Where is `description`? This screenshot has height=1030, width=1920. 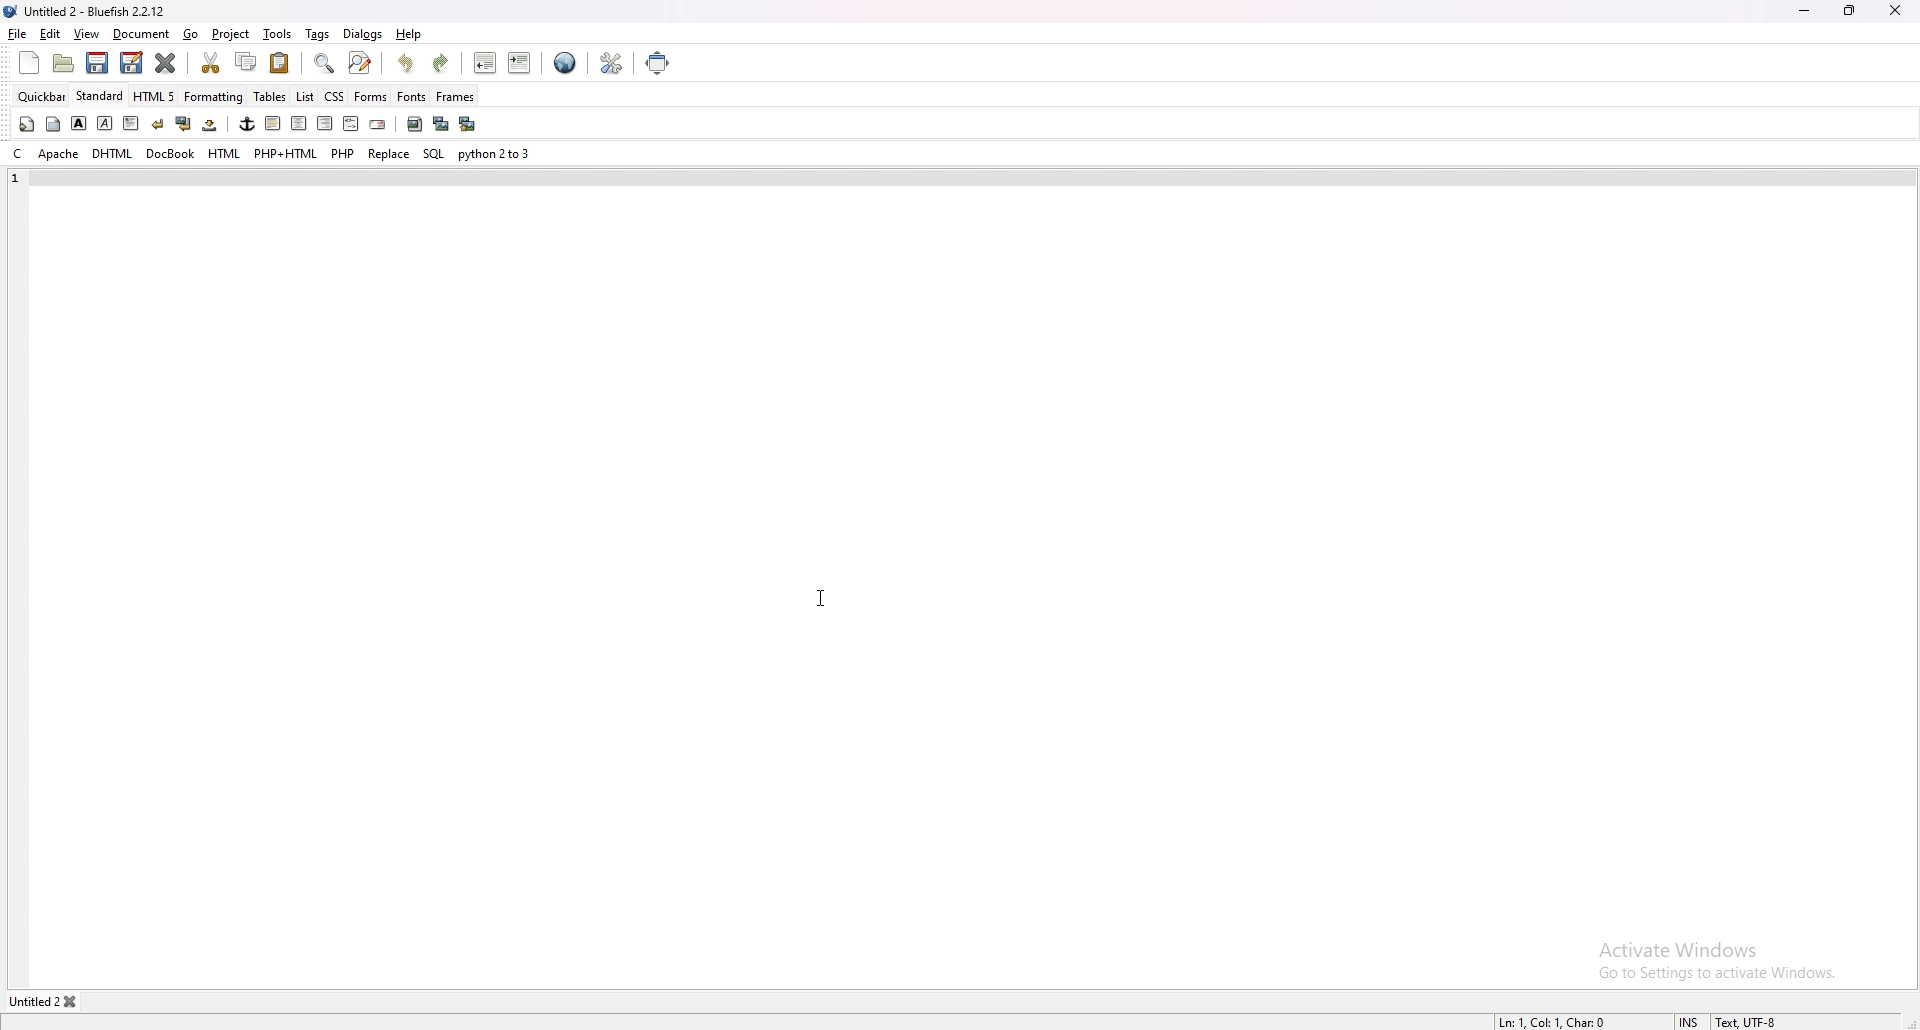 description is located at coordinates (1561, 1018).